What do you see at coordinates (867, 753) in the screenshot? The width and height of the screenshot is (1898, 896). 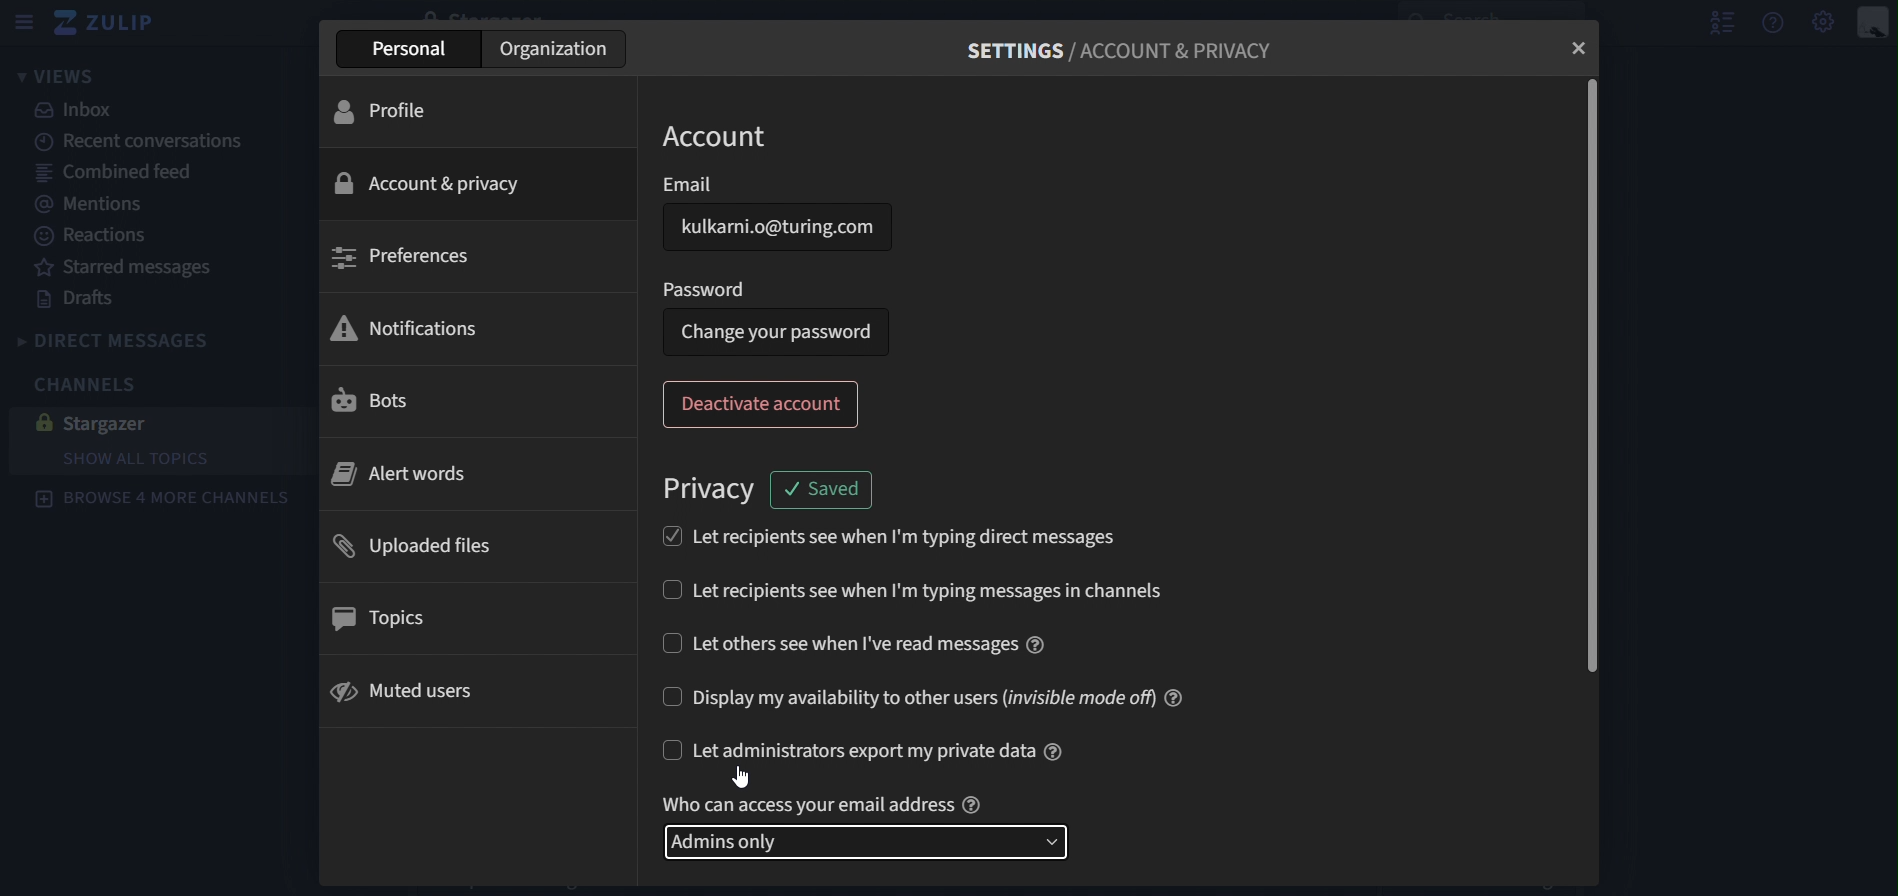 I see `let administration export my private data` at bounding box center [867, 753].